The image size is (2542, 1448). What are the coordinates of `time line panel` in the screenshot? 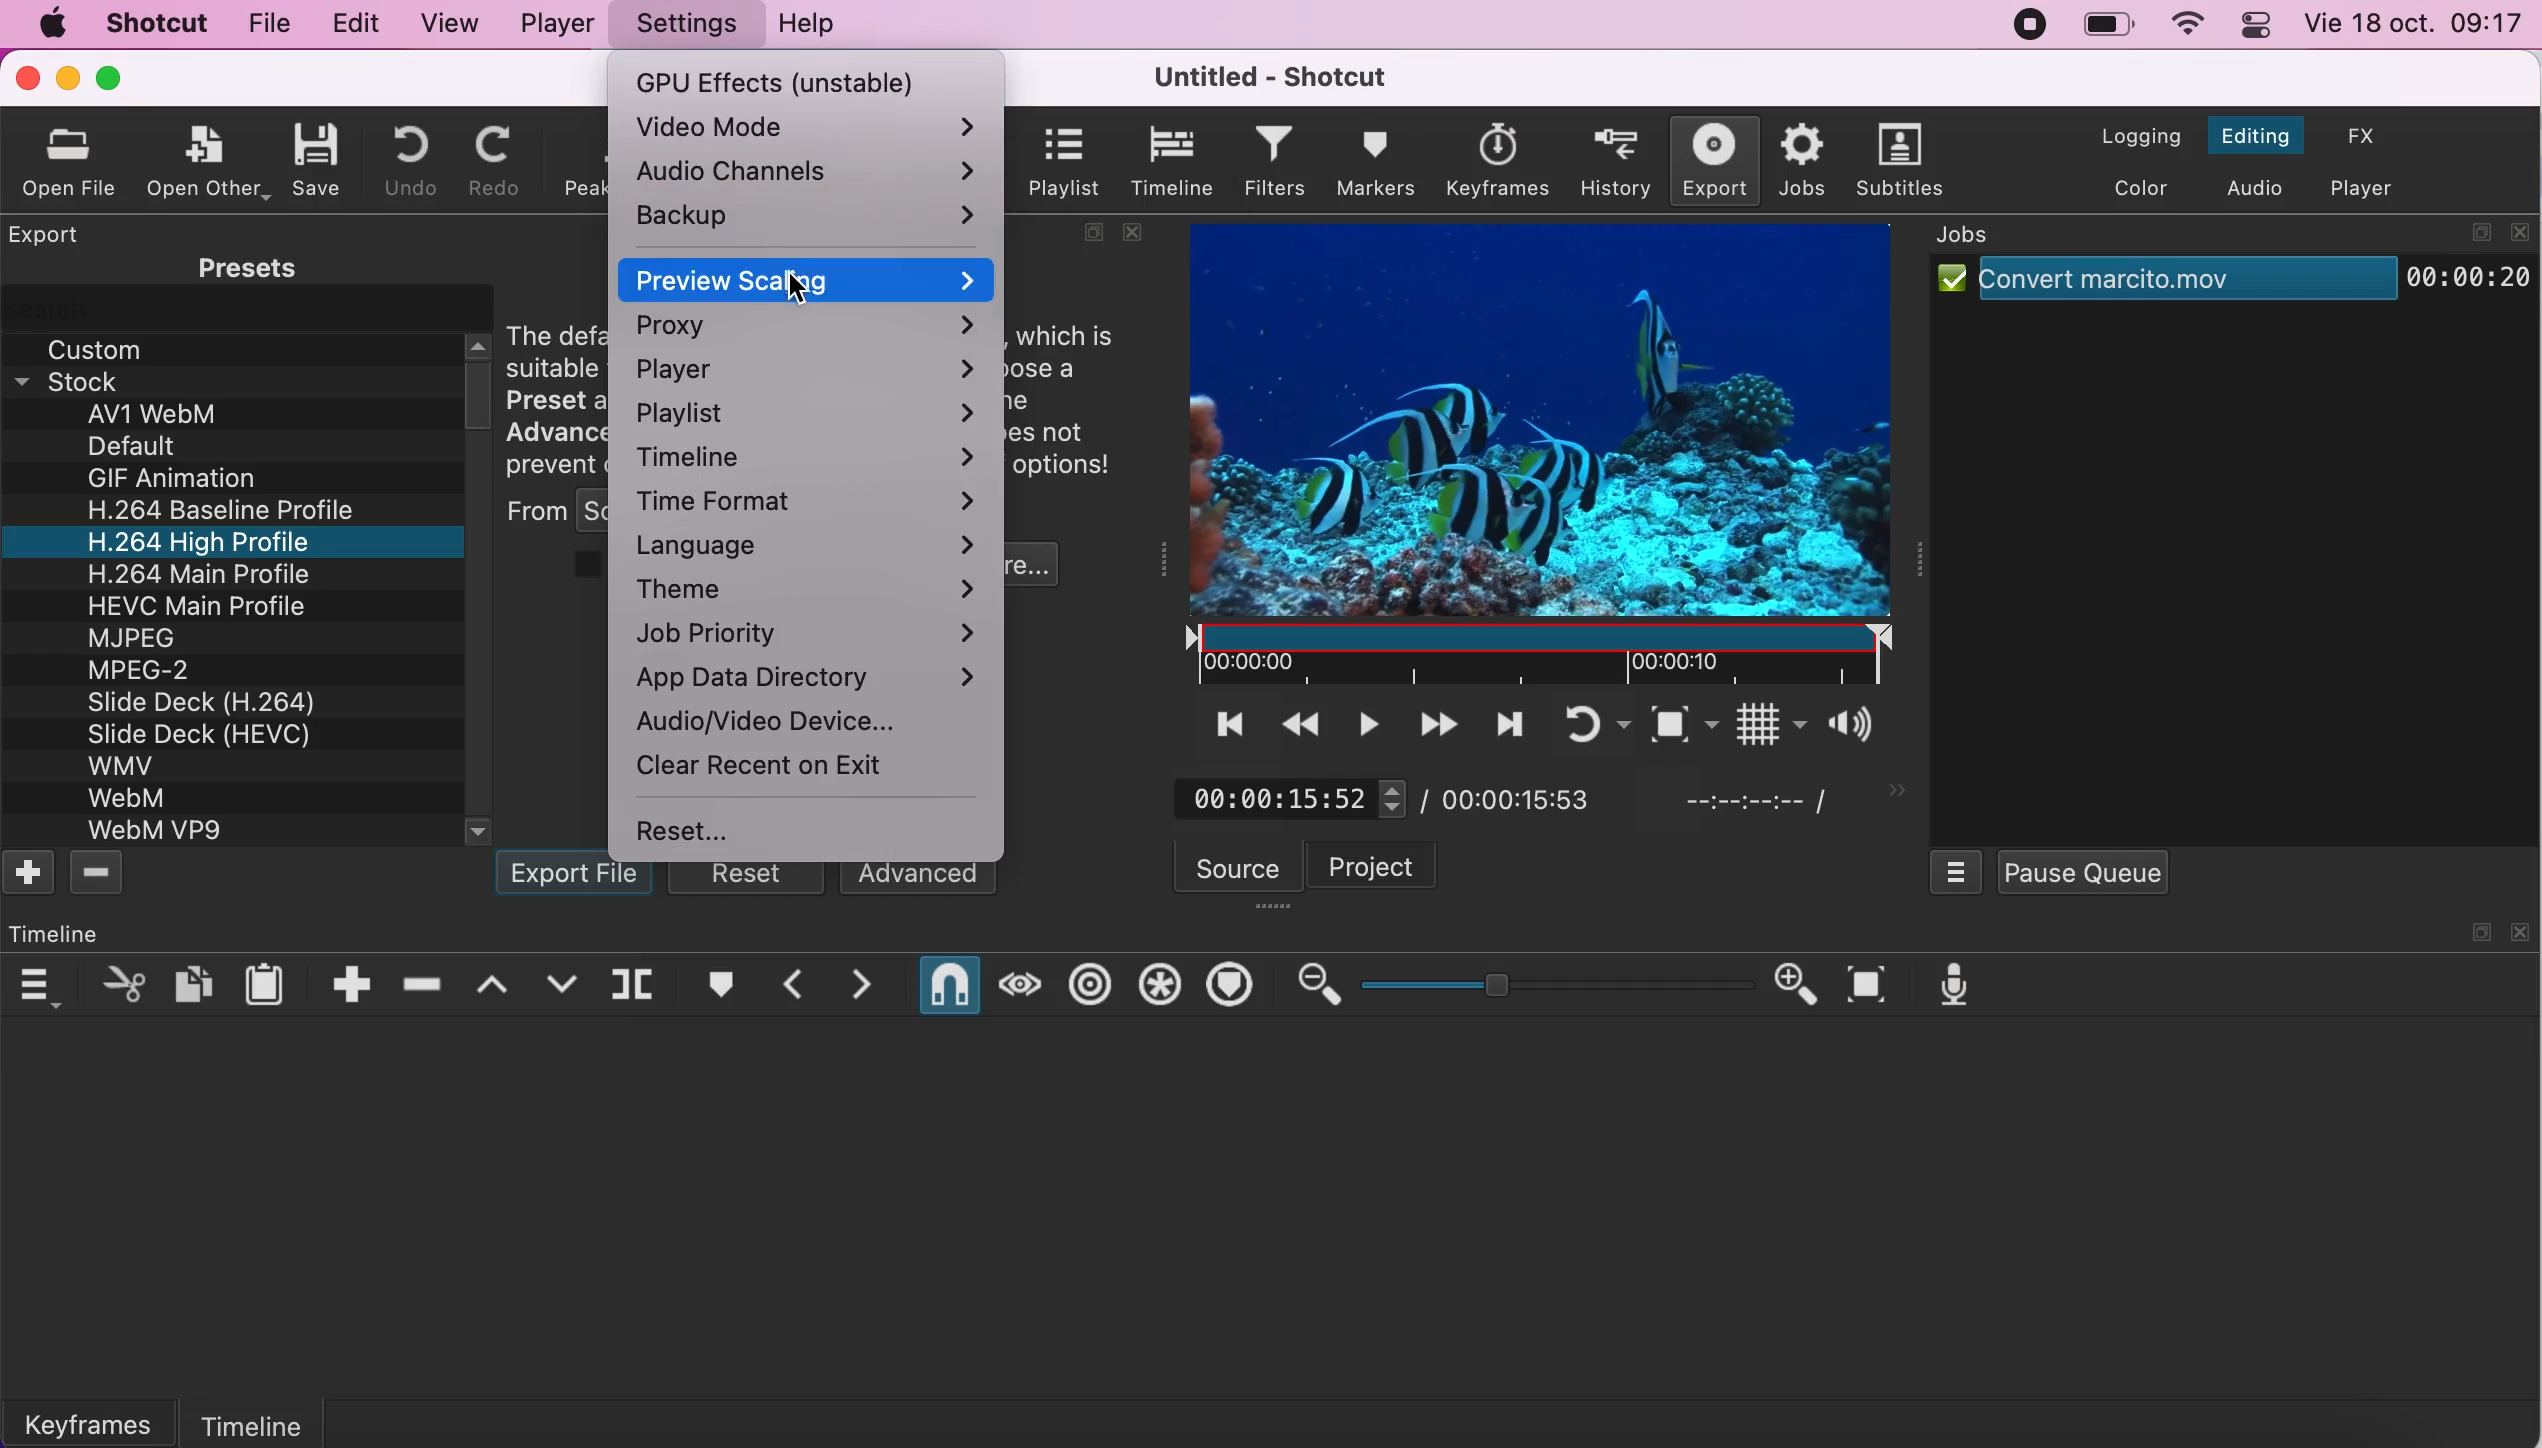 It's located at (59, 933).